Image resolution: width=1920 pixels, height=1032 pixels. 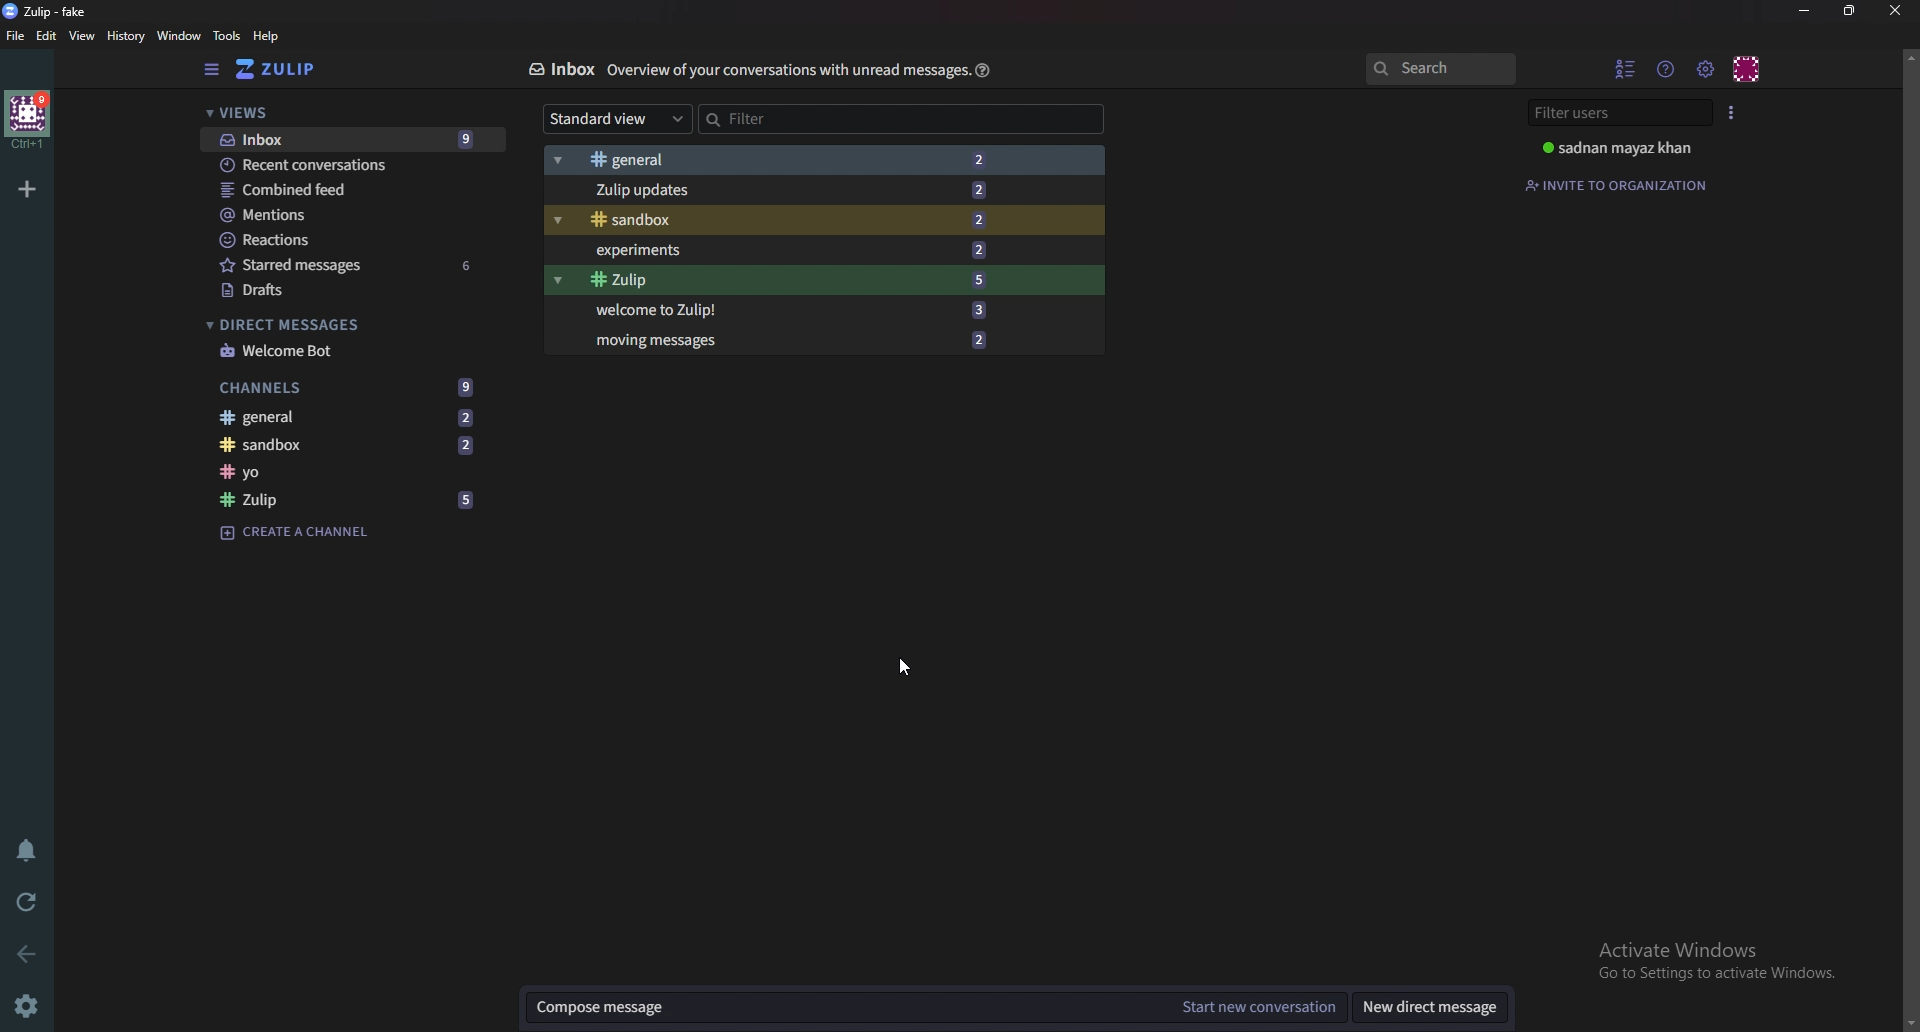 I want to click on personal menu, so click(x=1746, y=69).